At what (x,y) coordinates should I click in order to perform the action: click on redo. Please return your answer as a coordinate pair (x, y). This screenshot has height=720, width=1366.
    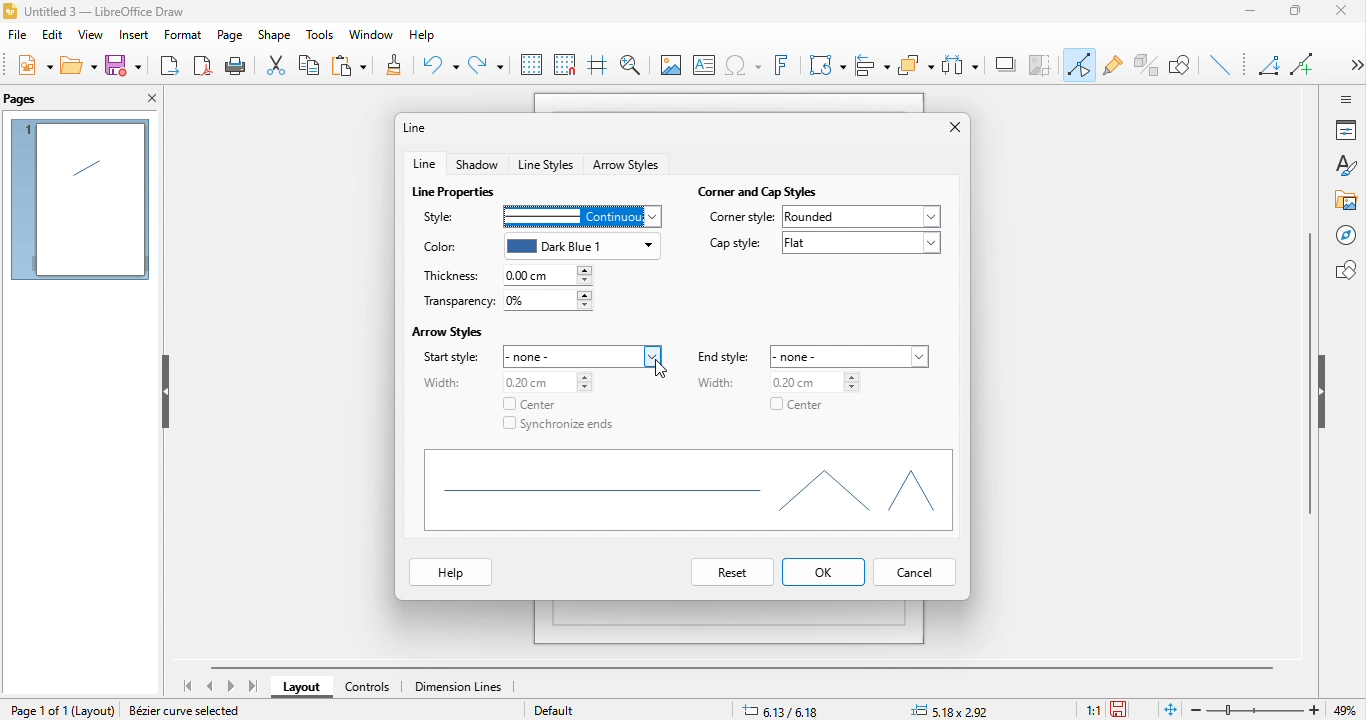
    Looking at the image, I should click on (486, 61).